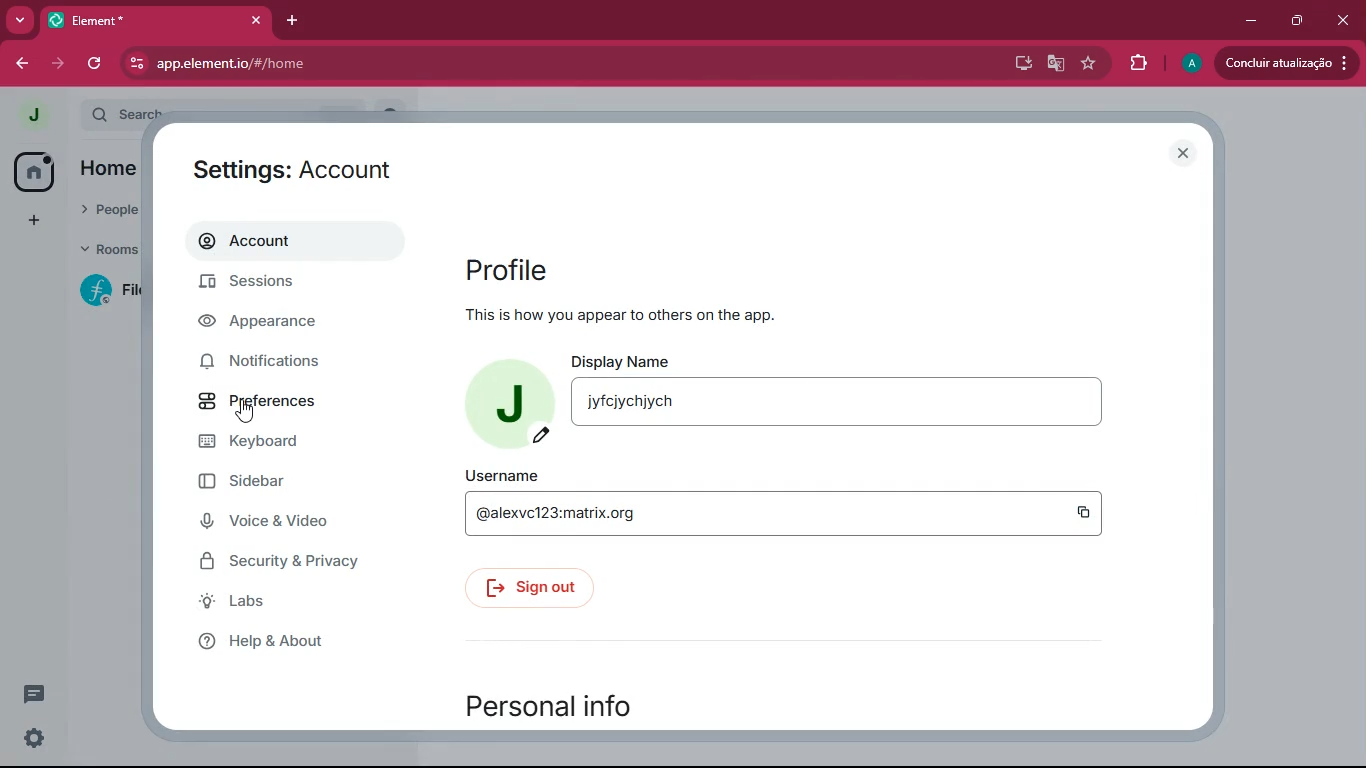 The height and width of the screenshot is (768, 1366). I want to click on add profile picture, so click(505, 402).